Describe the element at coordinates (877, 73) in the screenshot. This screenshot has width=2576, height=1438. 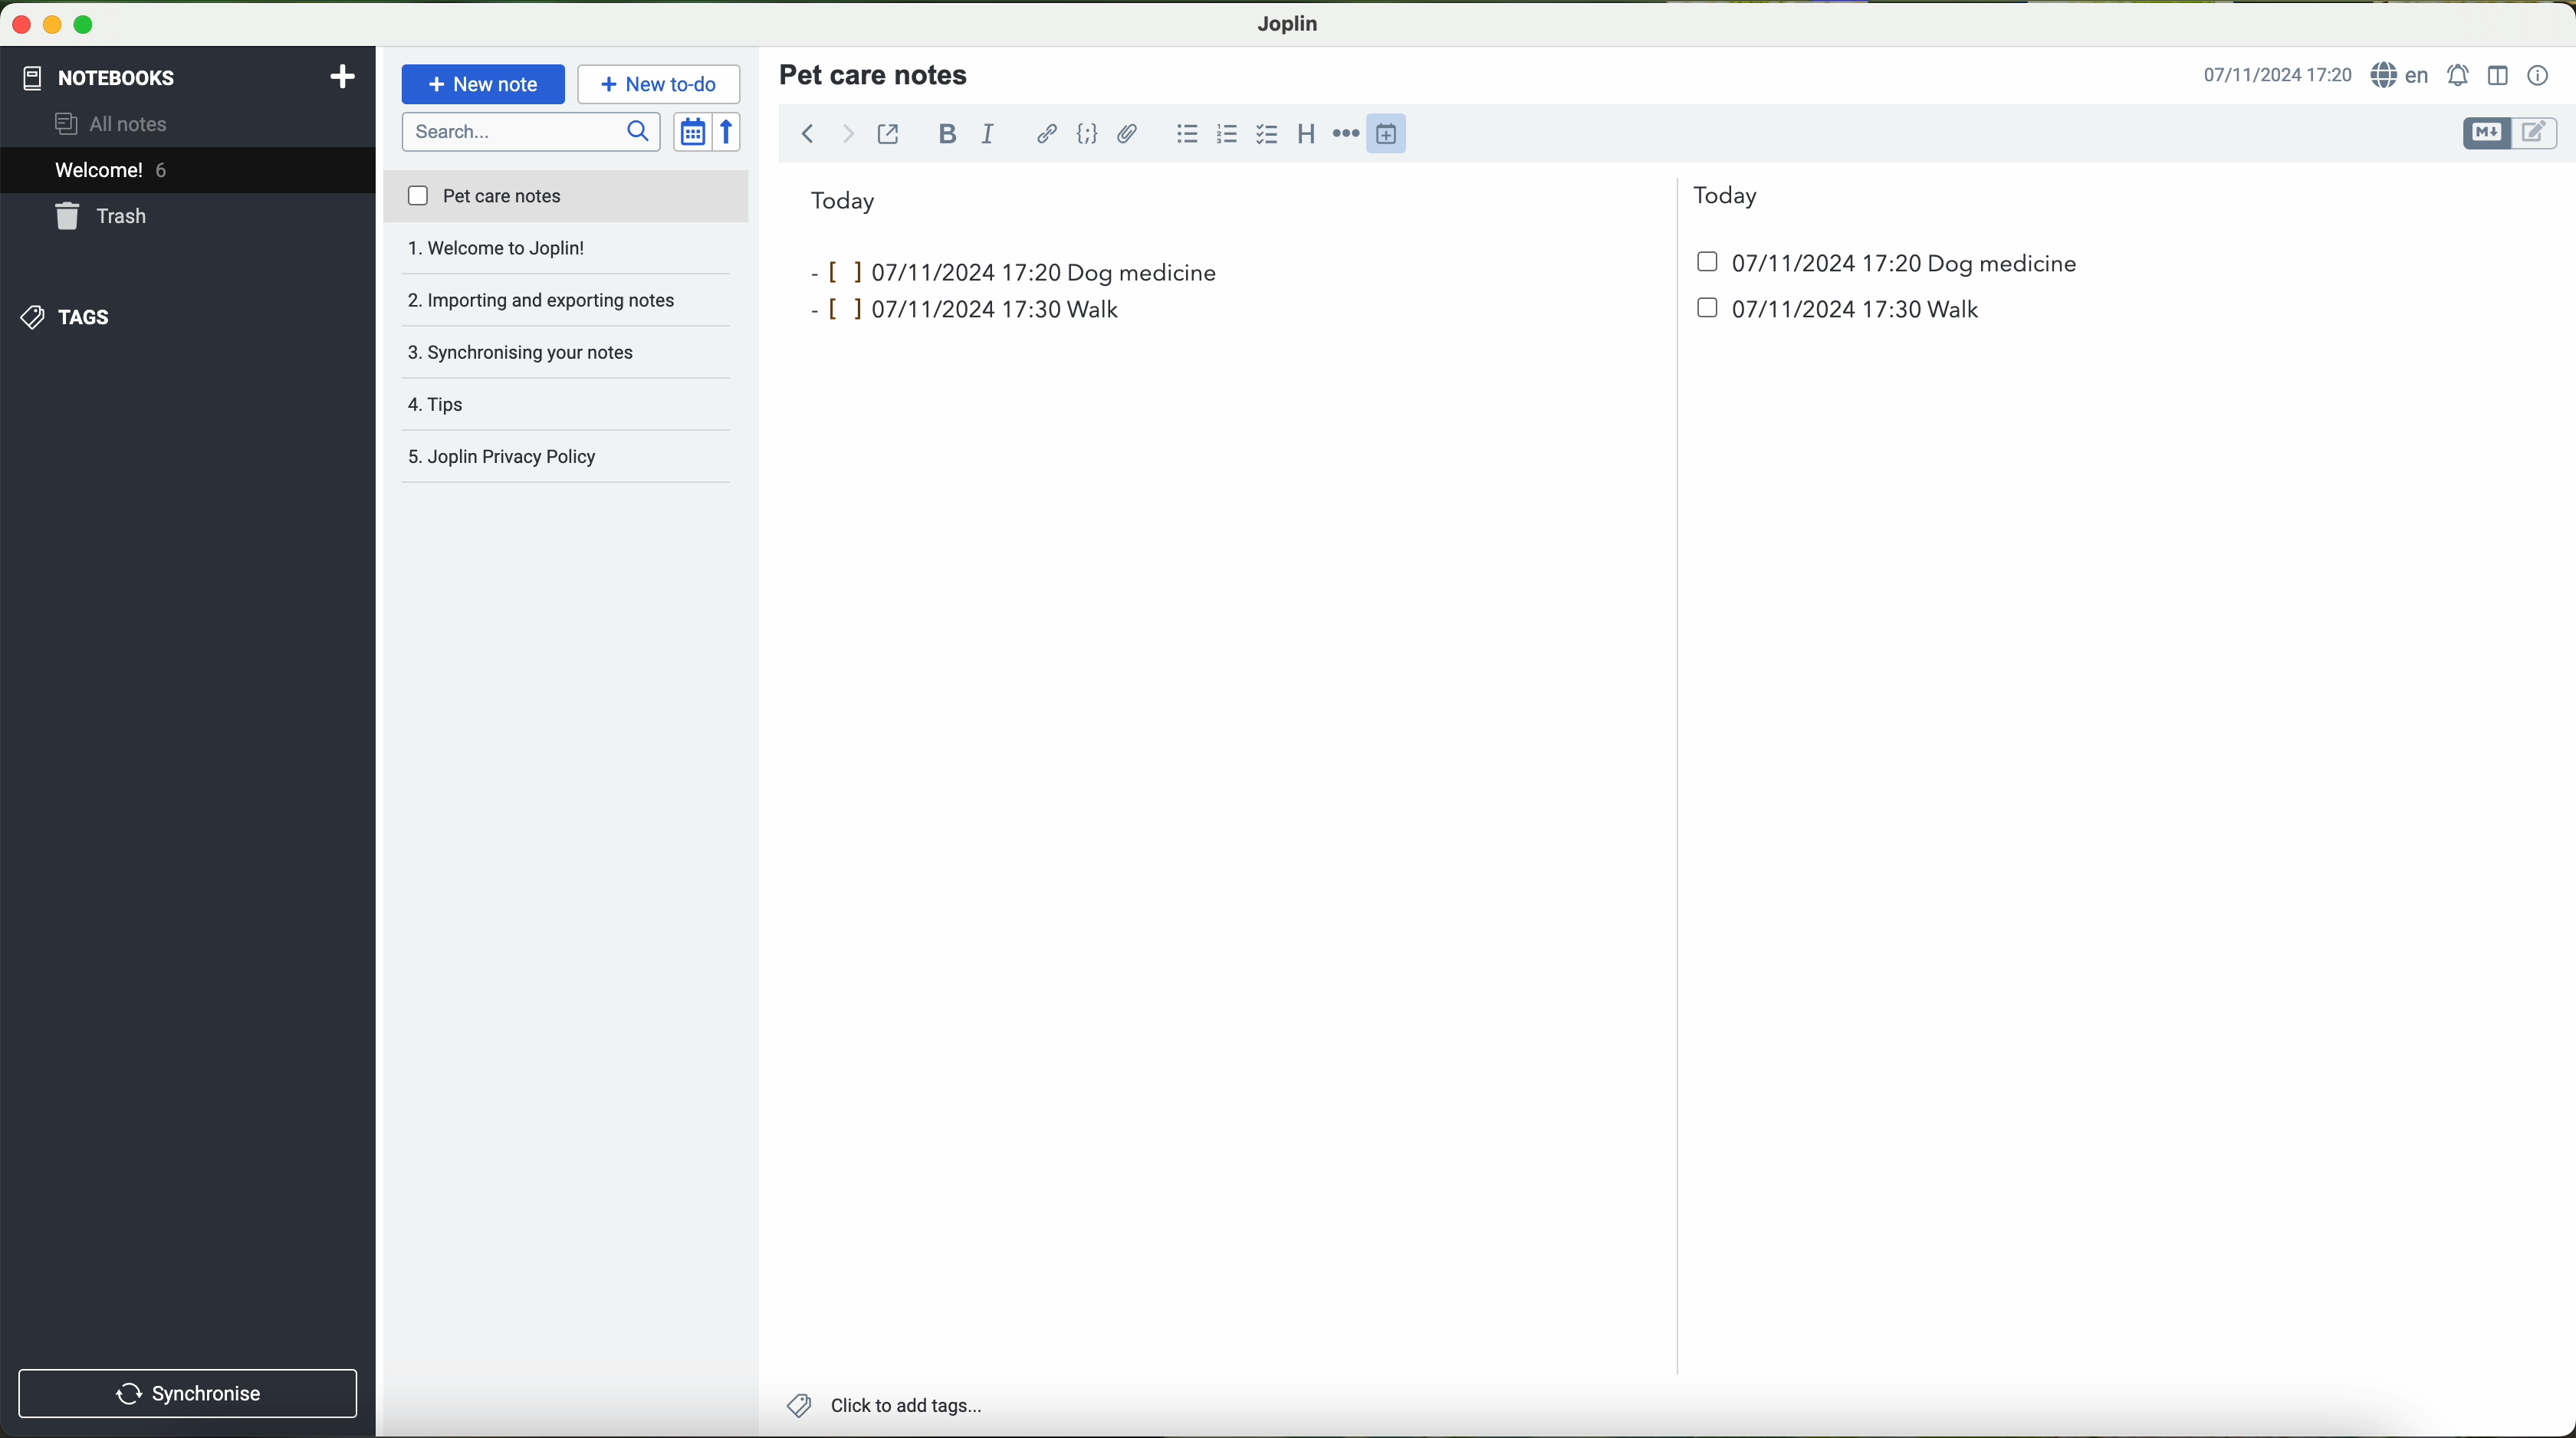
I see `title pet care notes` at that location.